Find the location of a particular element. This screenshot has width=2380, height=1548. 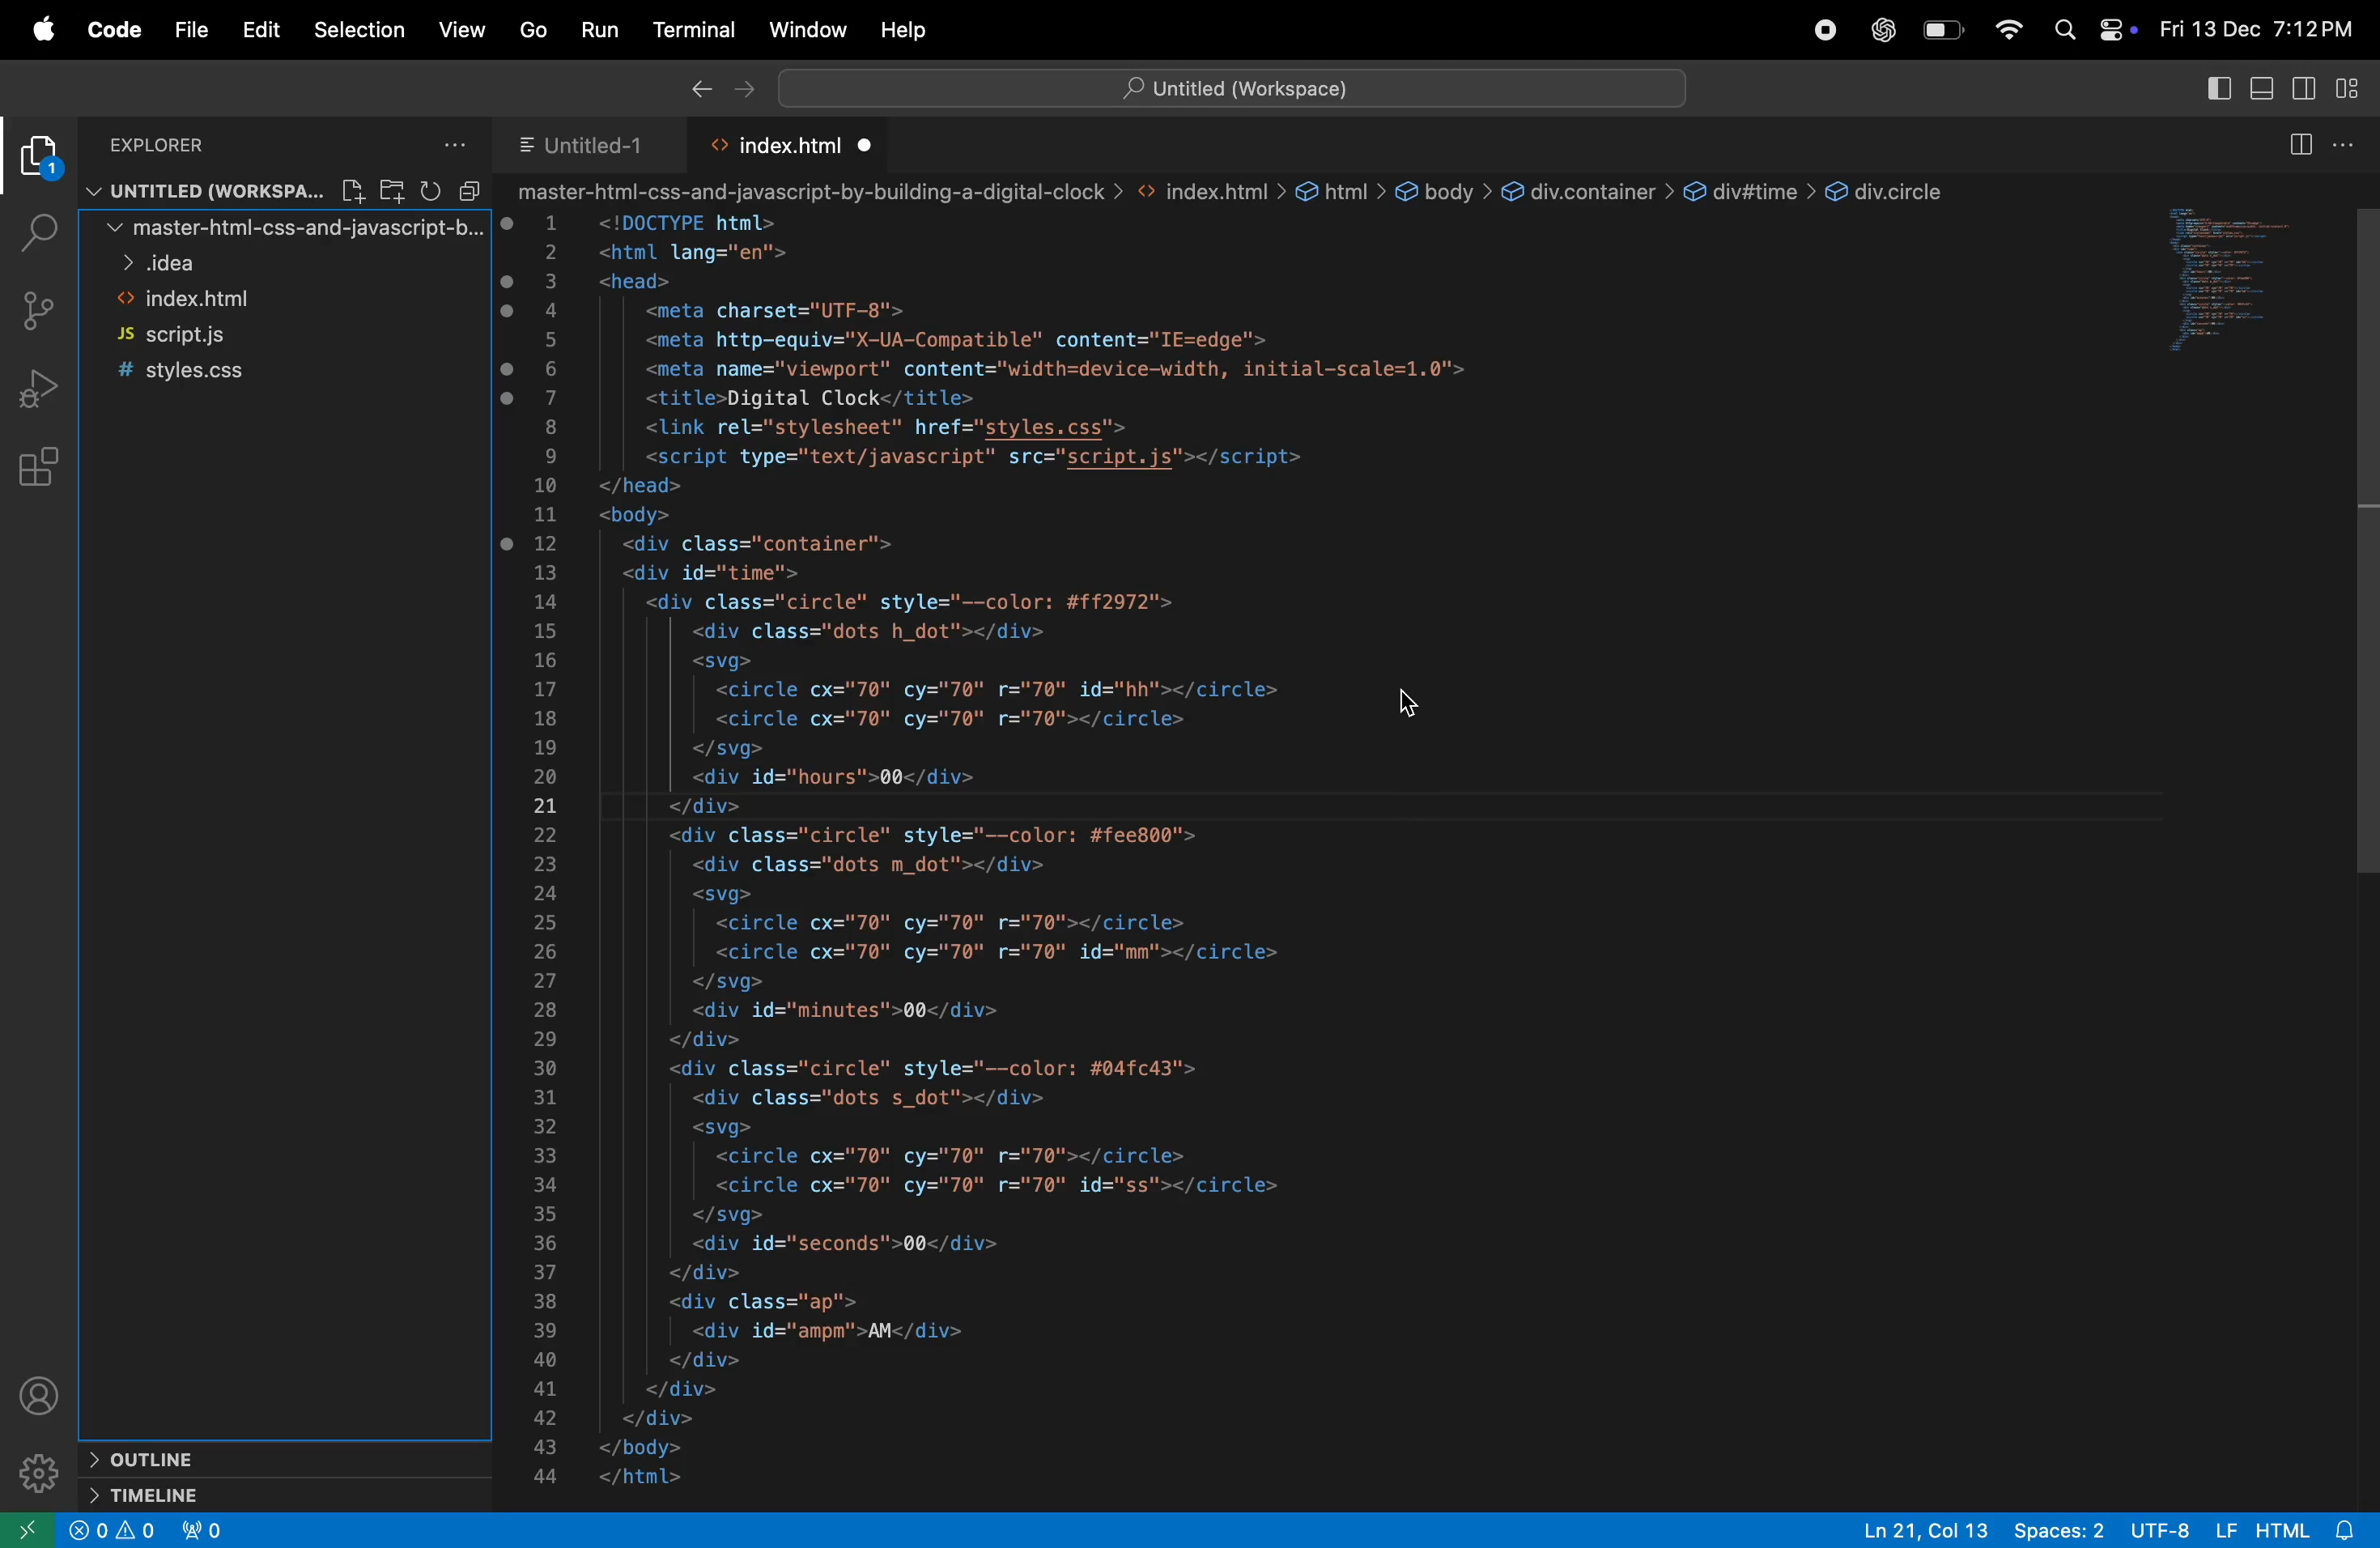

explorer is located at coordinates (216, 144).